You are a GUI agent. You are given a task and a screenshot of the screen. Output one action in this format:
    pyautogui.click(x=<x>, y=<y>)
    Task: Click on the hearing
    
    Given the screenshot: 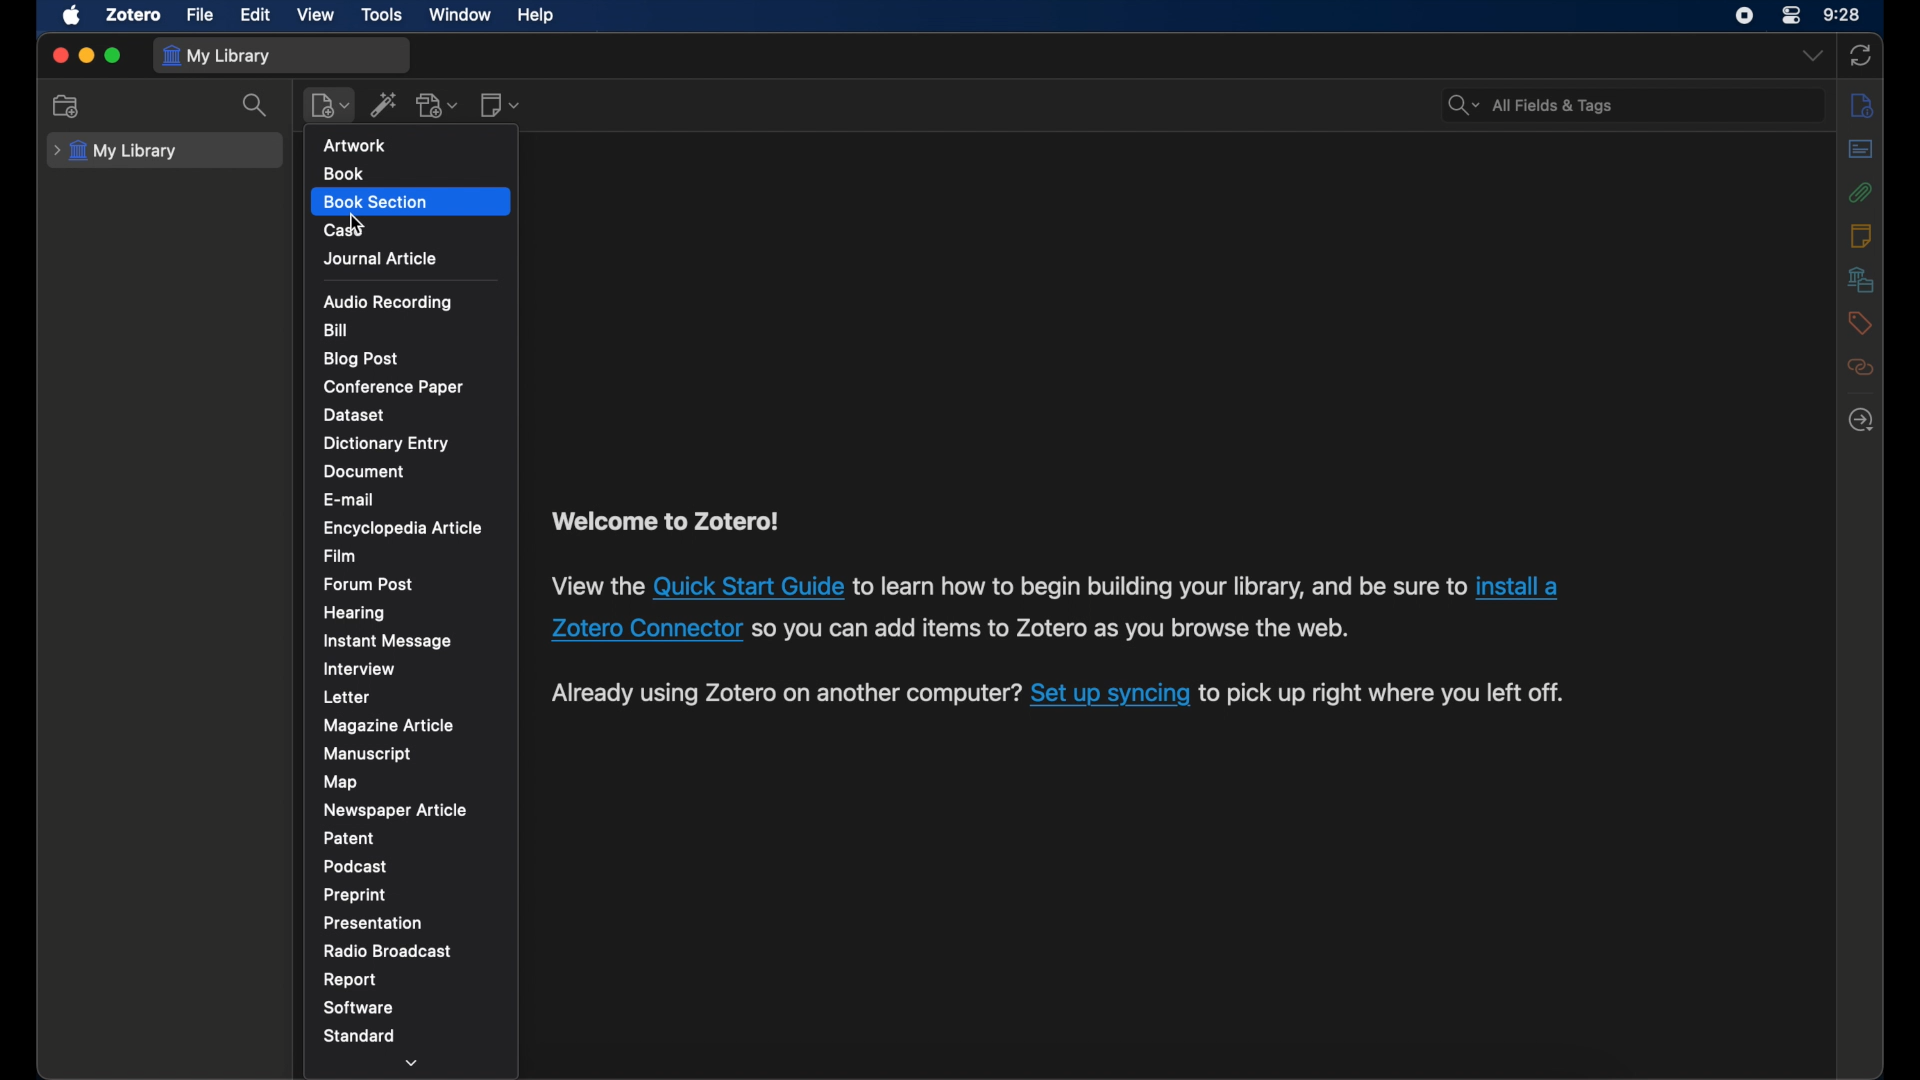 What is the action you would take?
    pyautogui.click(x=356, y=613)
    